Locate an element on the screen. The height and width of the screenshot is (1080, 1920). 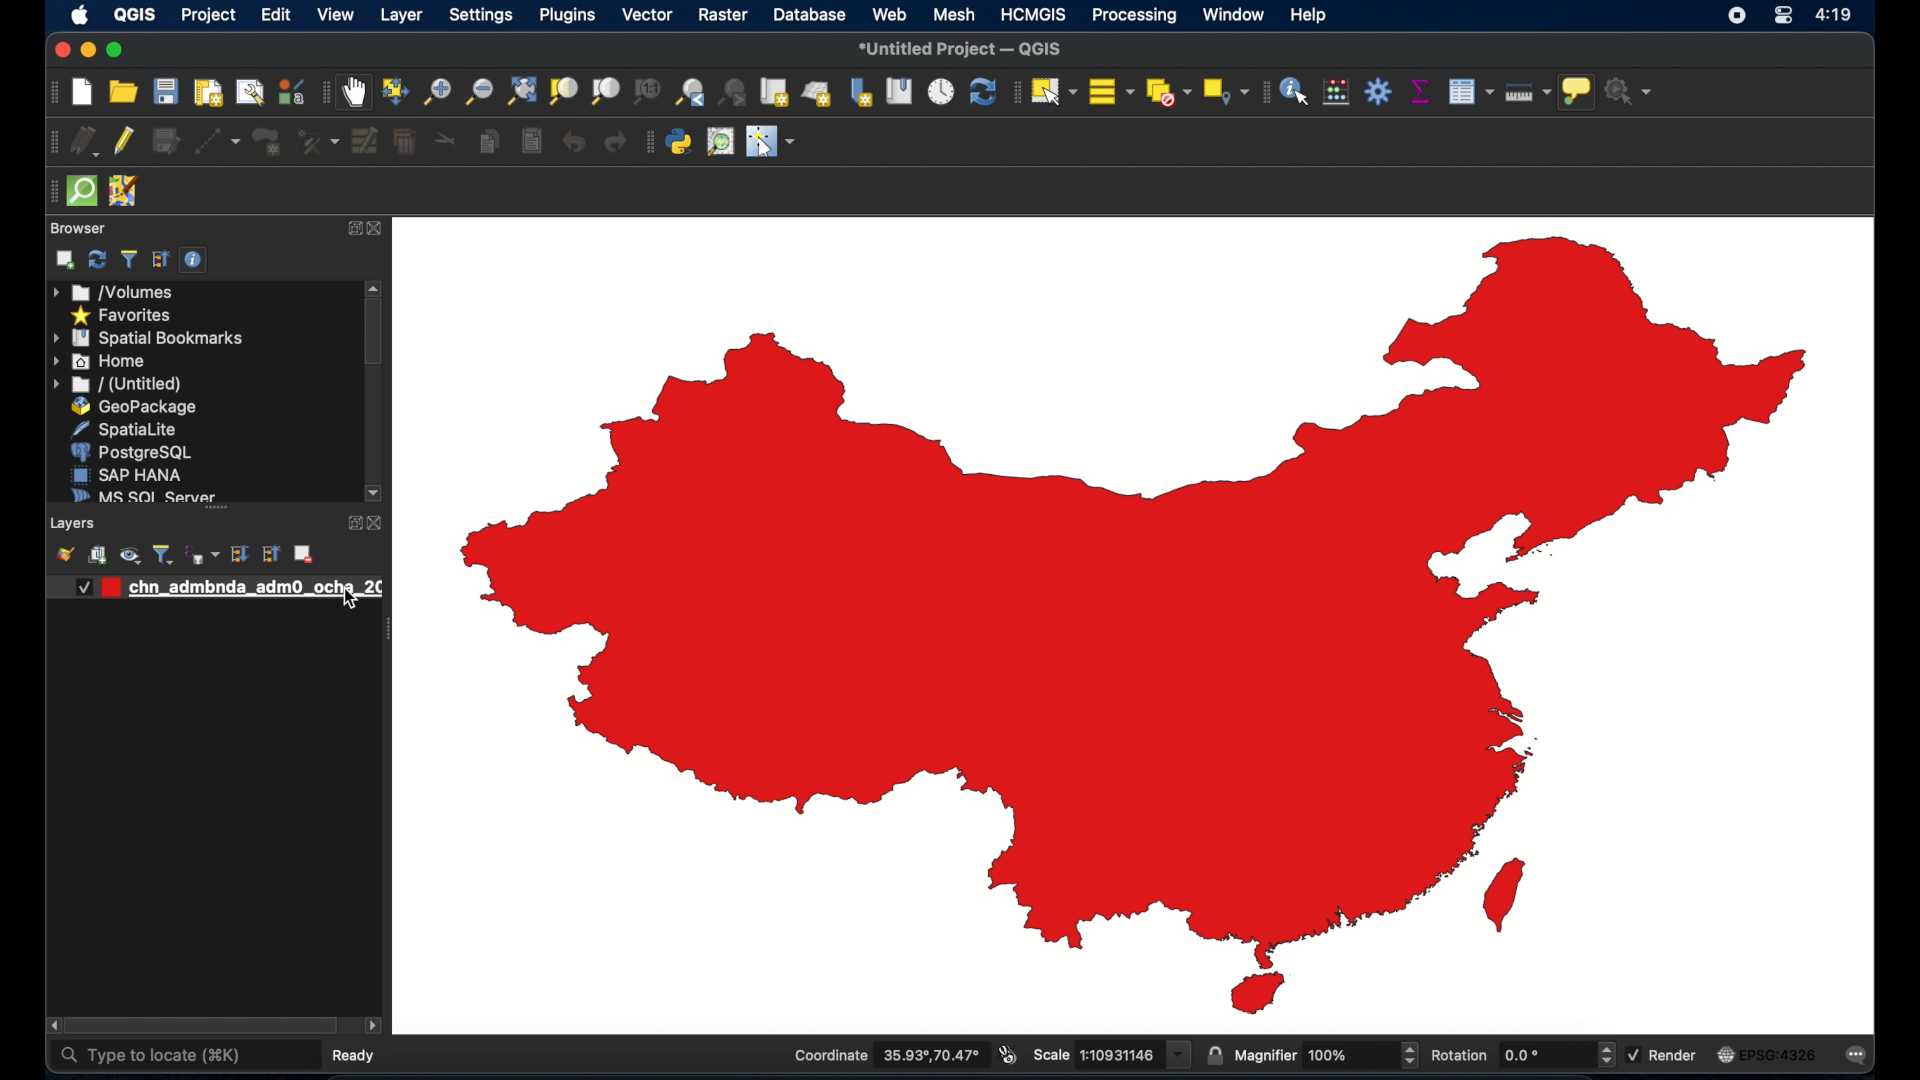
attributes toolbar is located at coordinates (1262, 94).